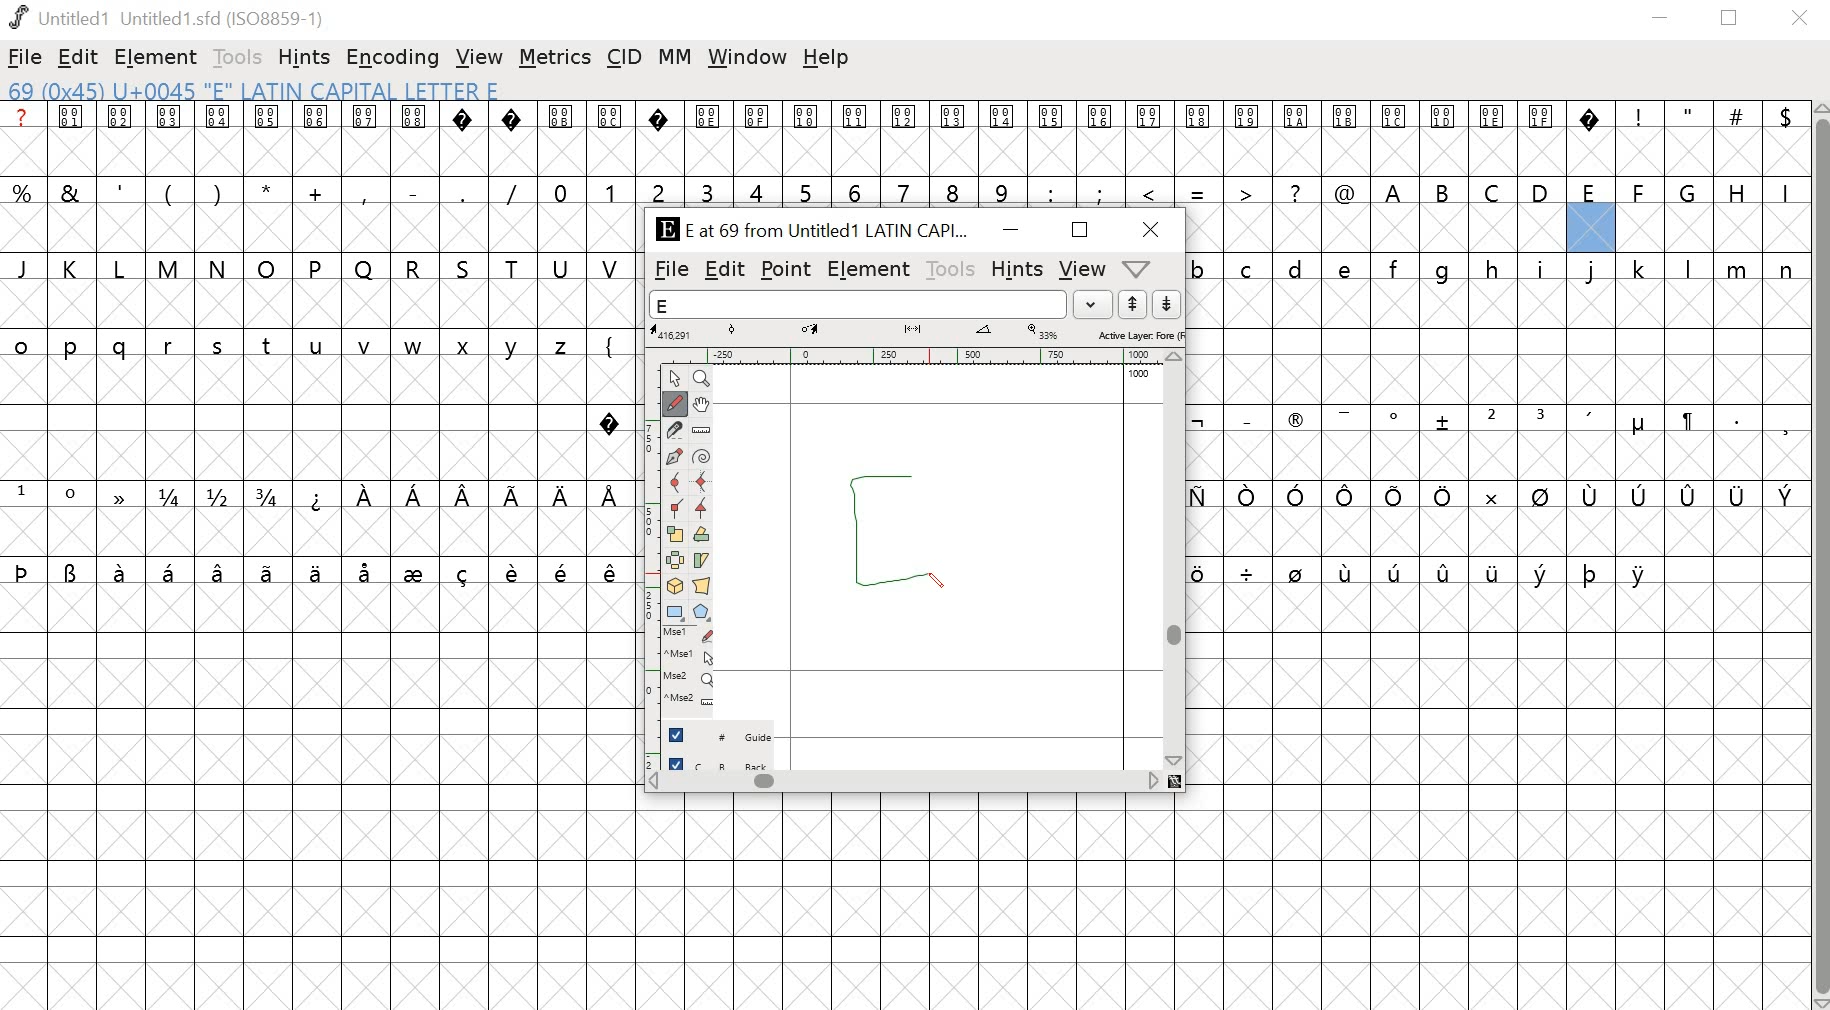  What do you see at coordinates (624, 59) in the screenshot?
I see `CID` at bounding box center [624, 59].